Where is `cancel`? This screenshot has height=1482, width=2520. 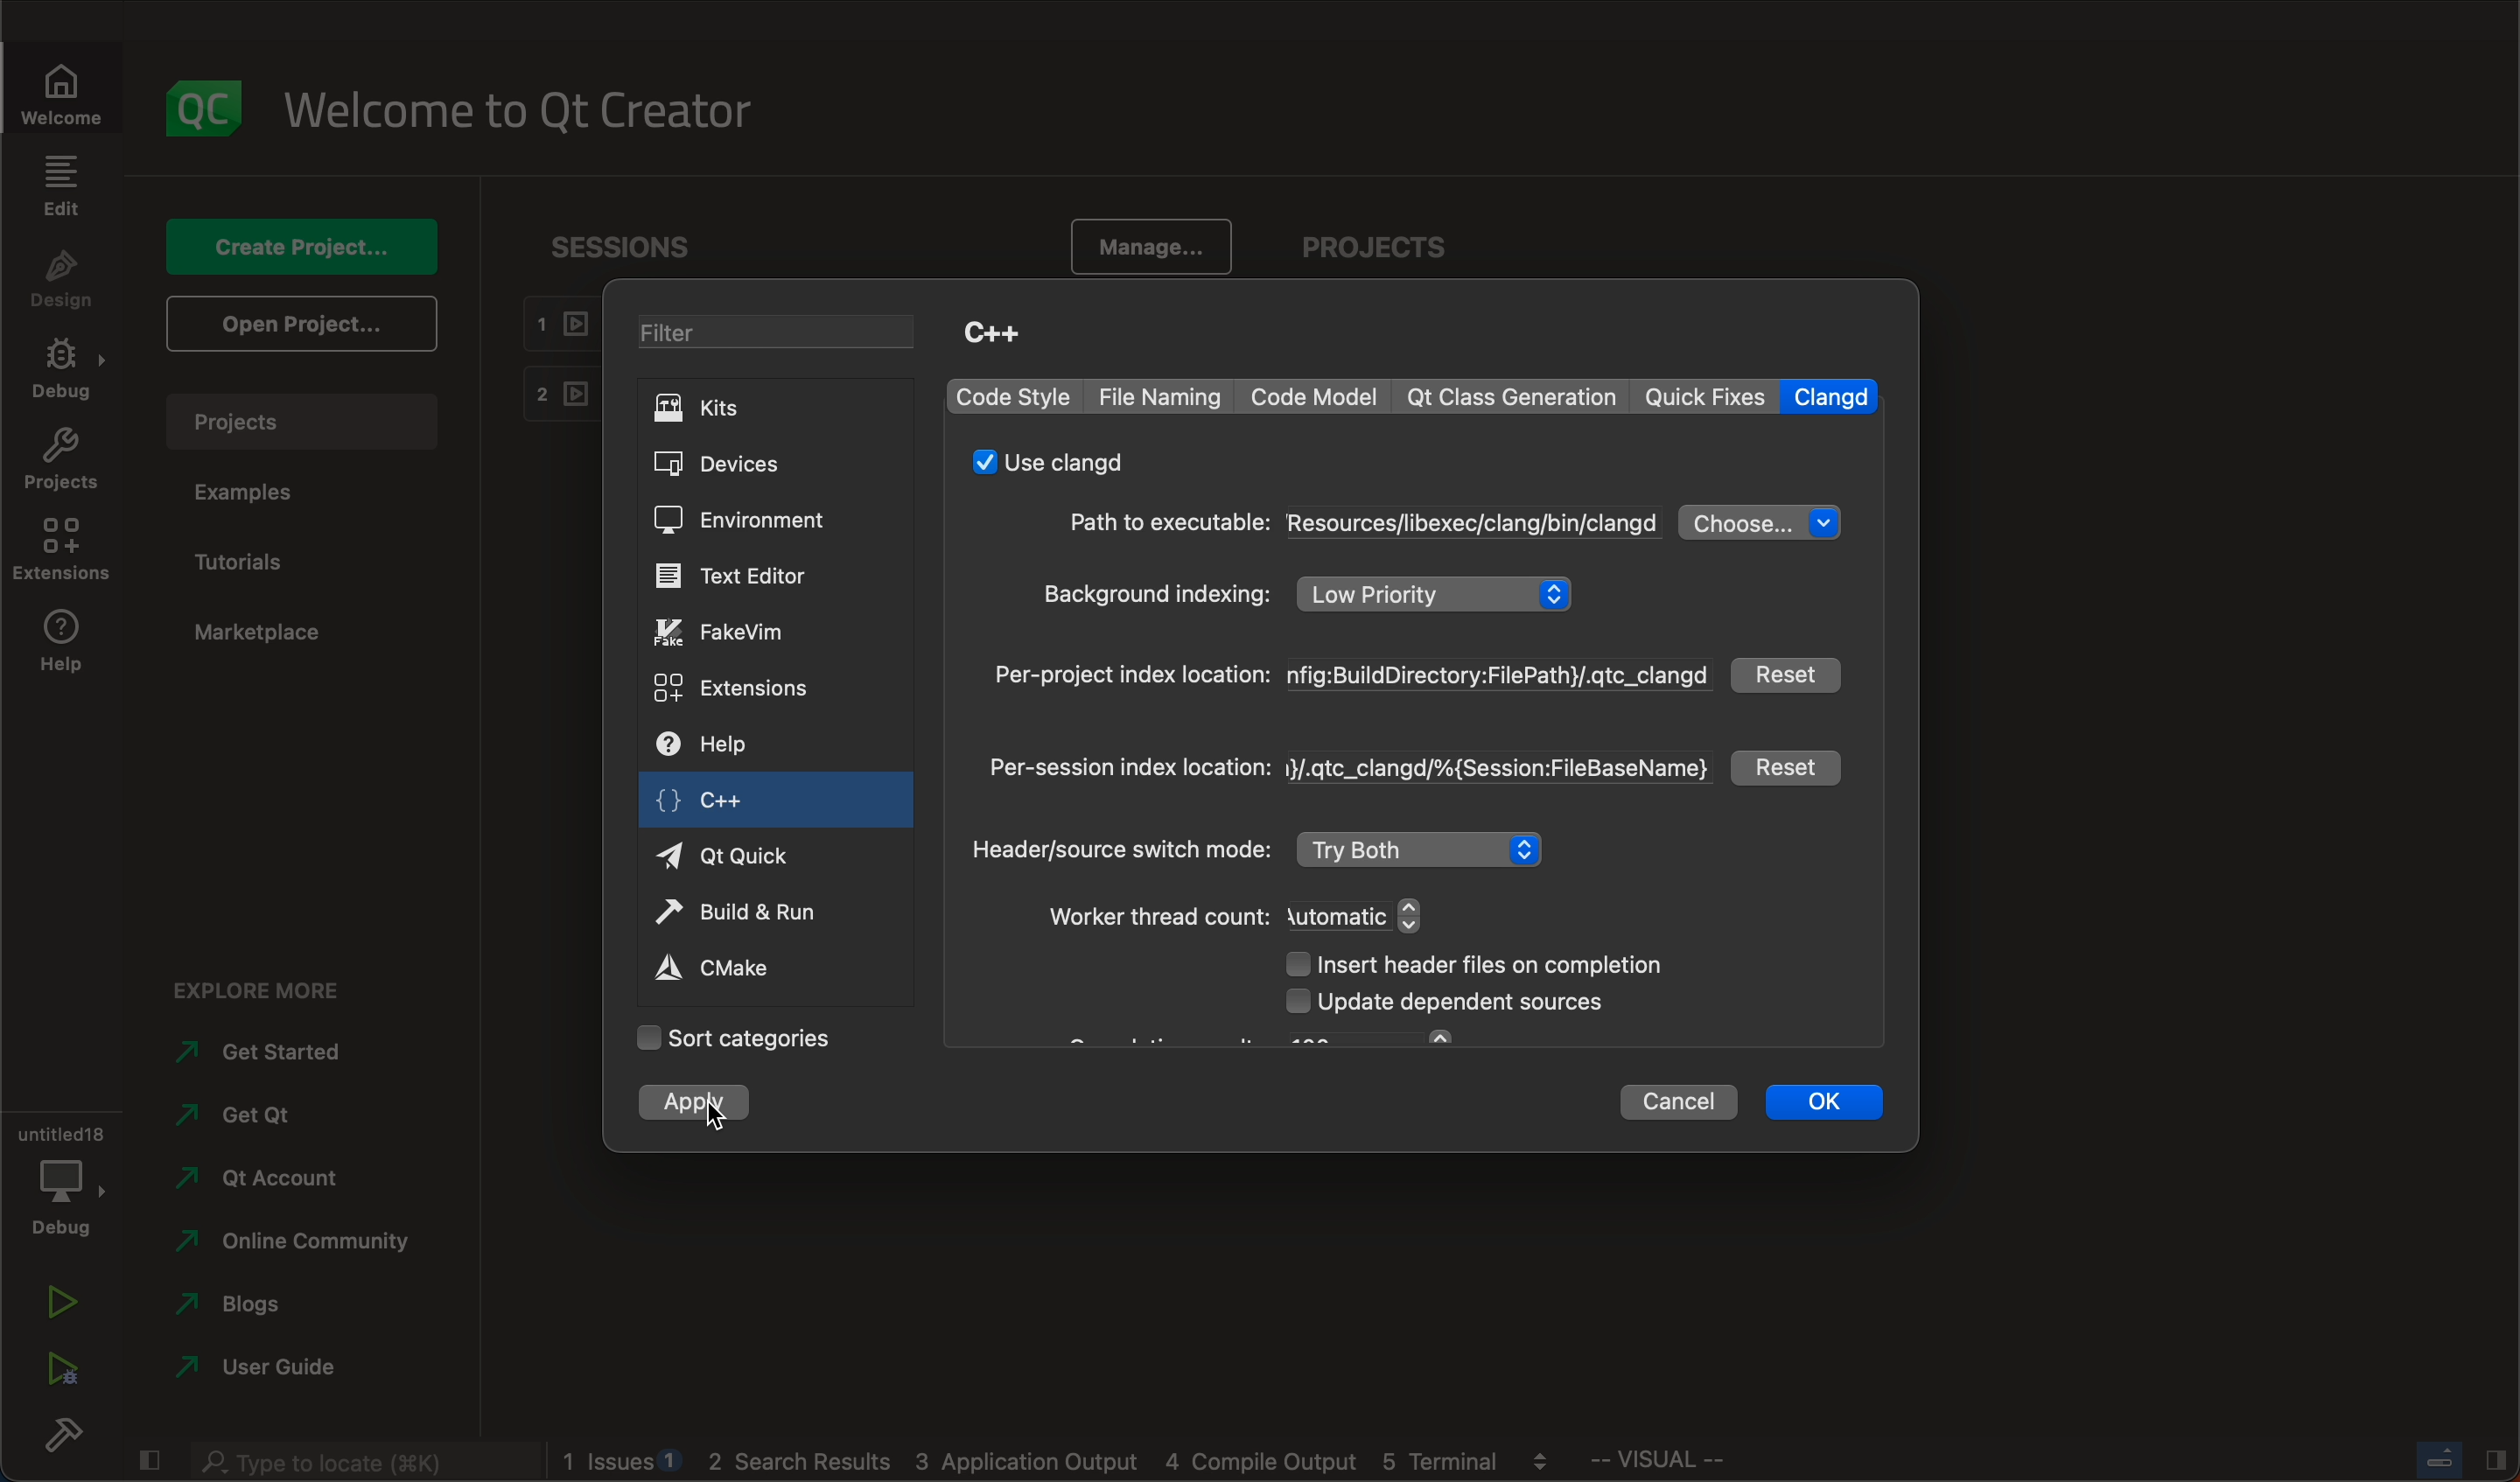 cancel is located at coordinates (1683, 1106).